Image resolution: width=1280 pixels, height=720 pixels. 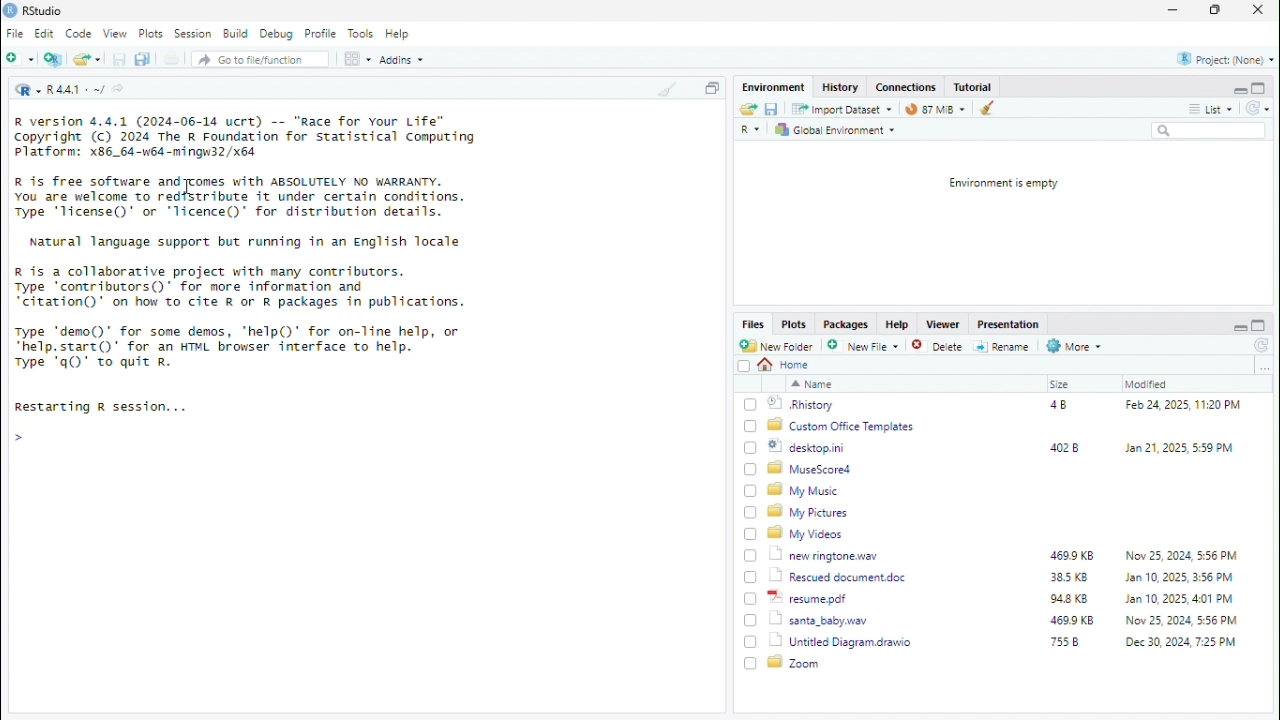 What do you see at coordinates (1003, 347) in the screenshot?
I see `Rename` at bounding box center [1003, 347].